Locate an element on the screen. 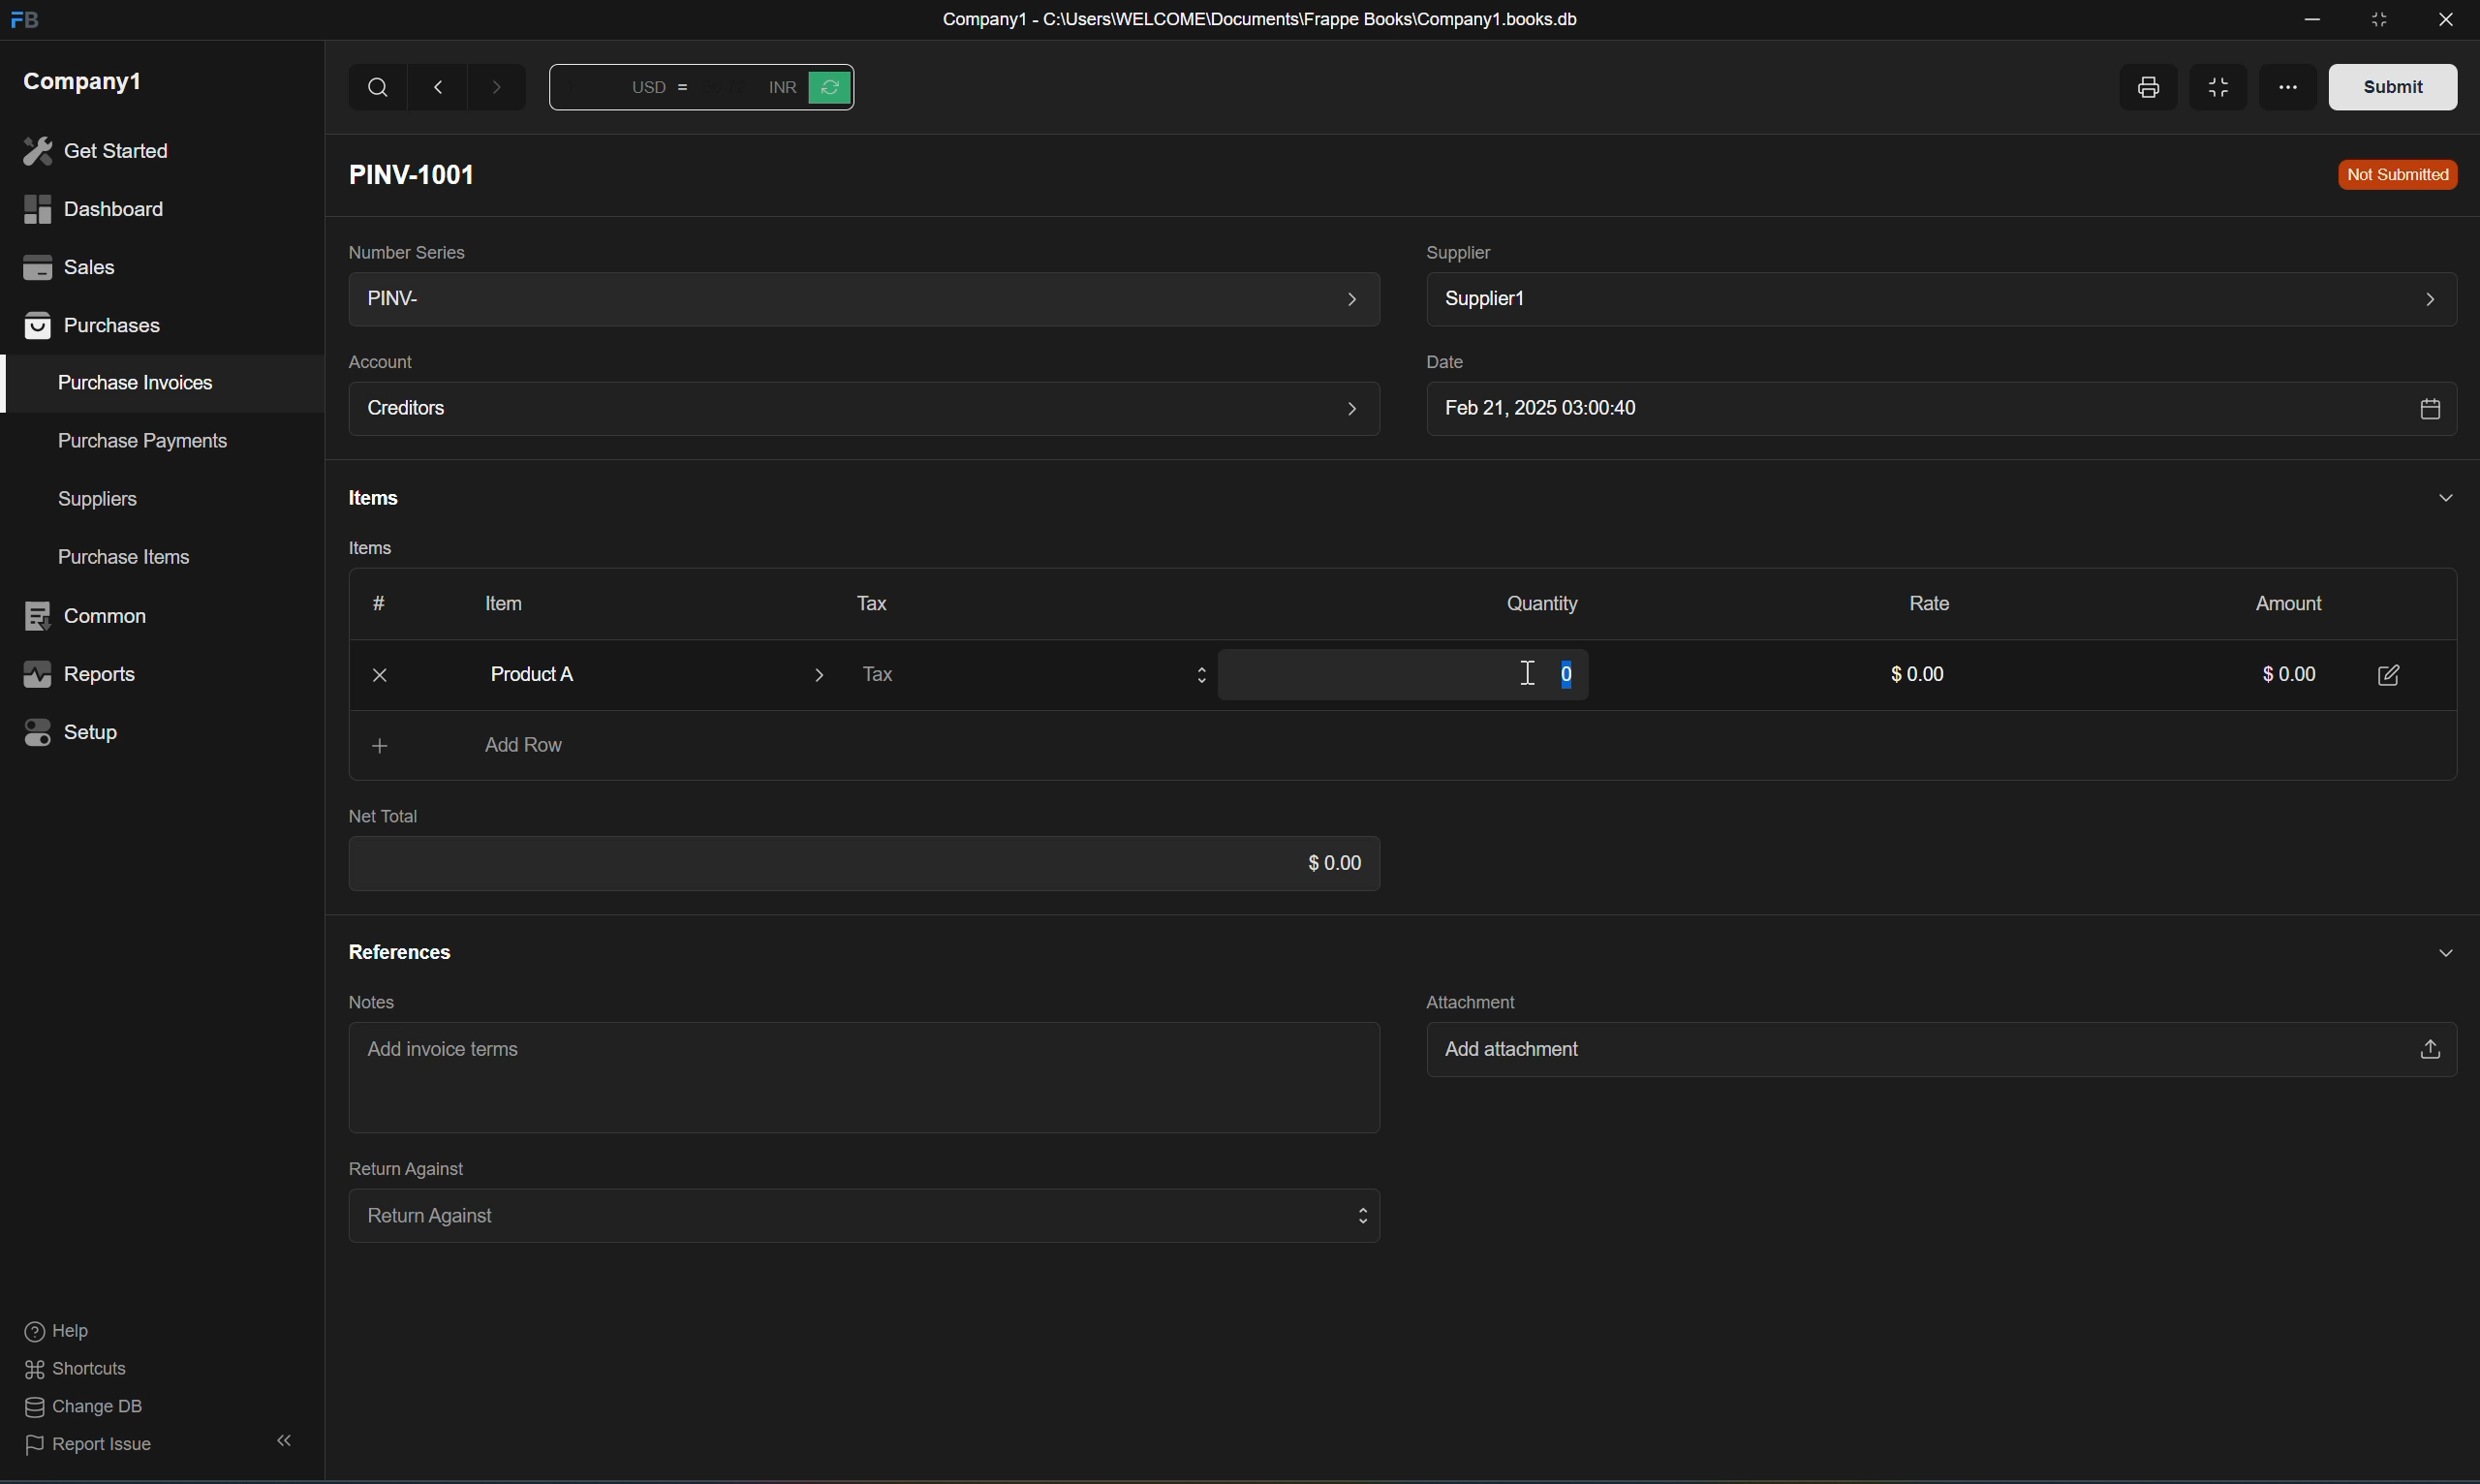  Rate is located at coordinates (1919, 599).